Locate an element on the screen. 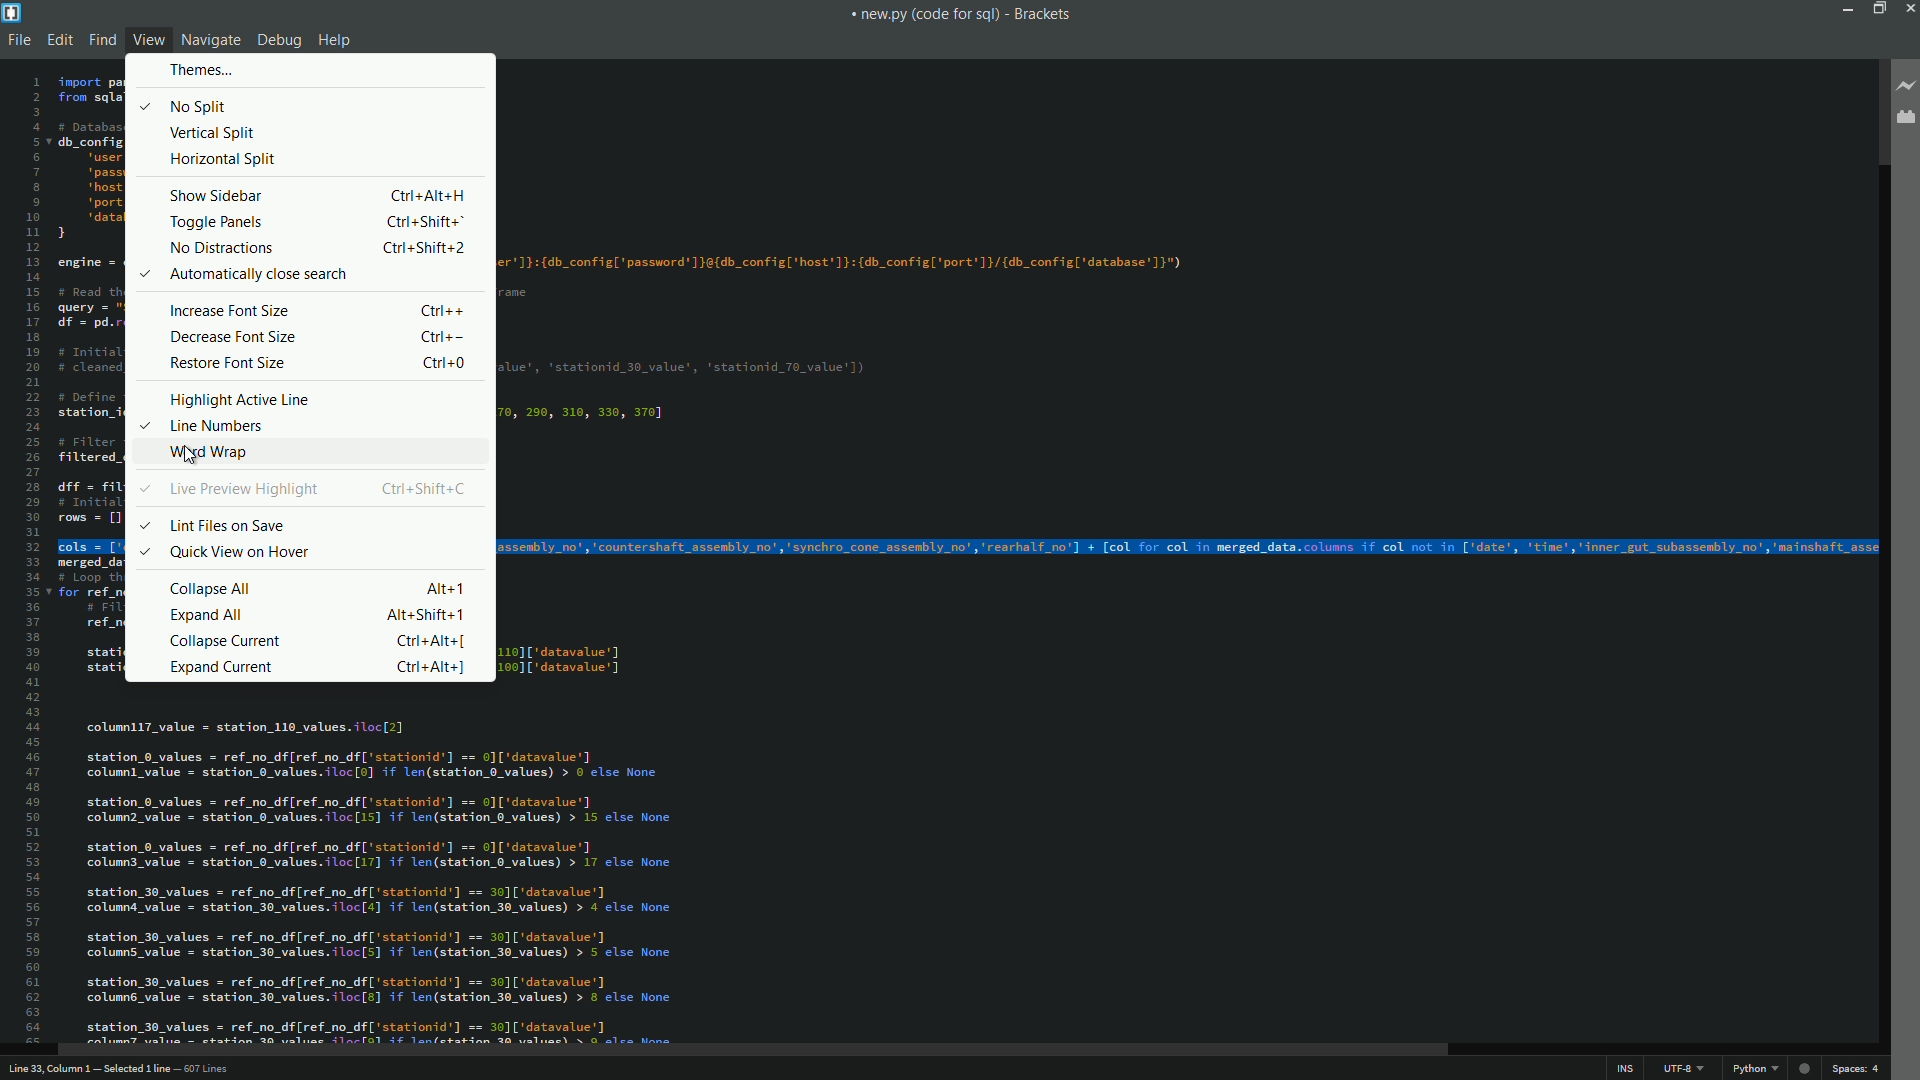  navigate menu is located at coordinates (211, 40).